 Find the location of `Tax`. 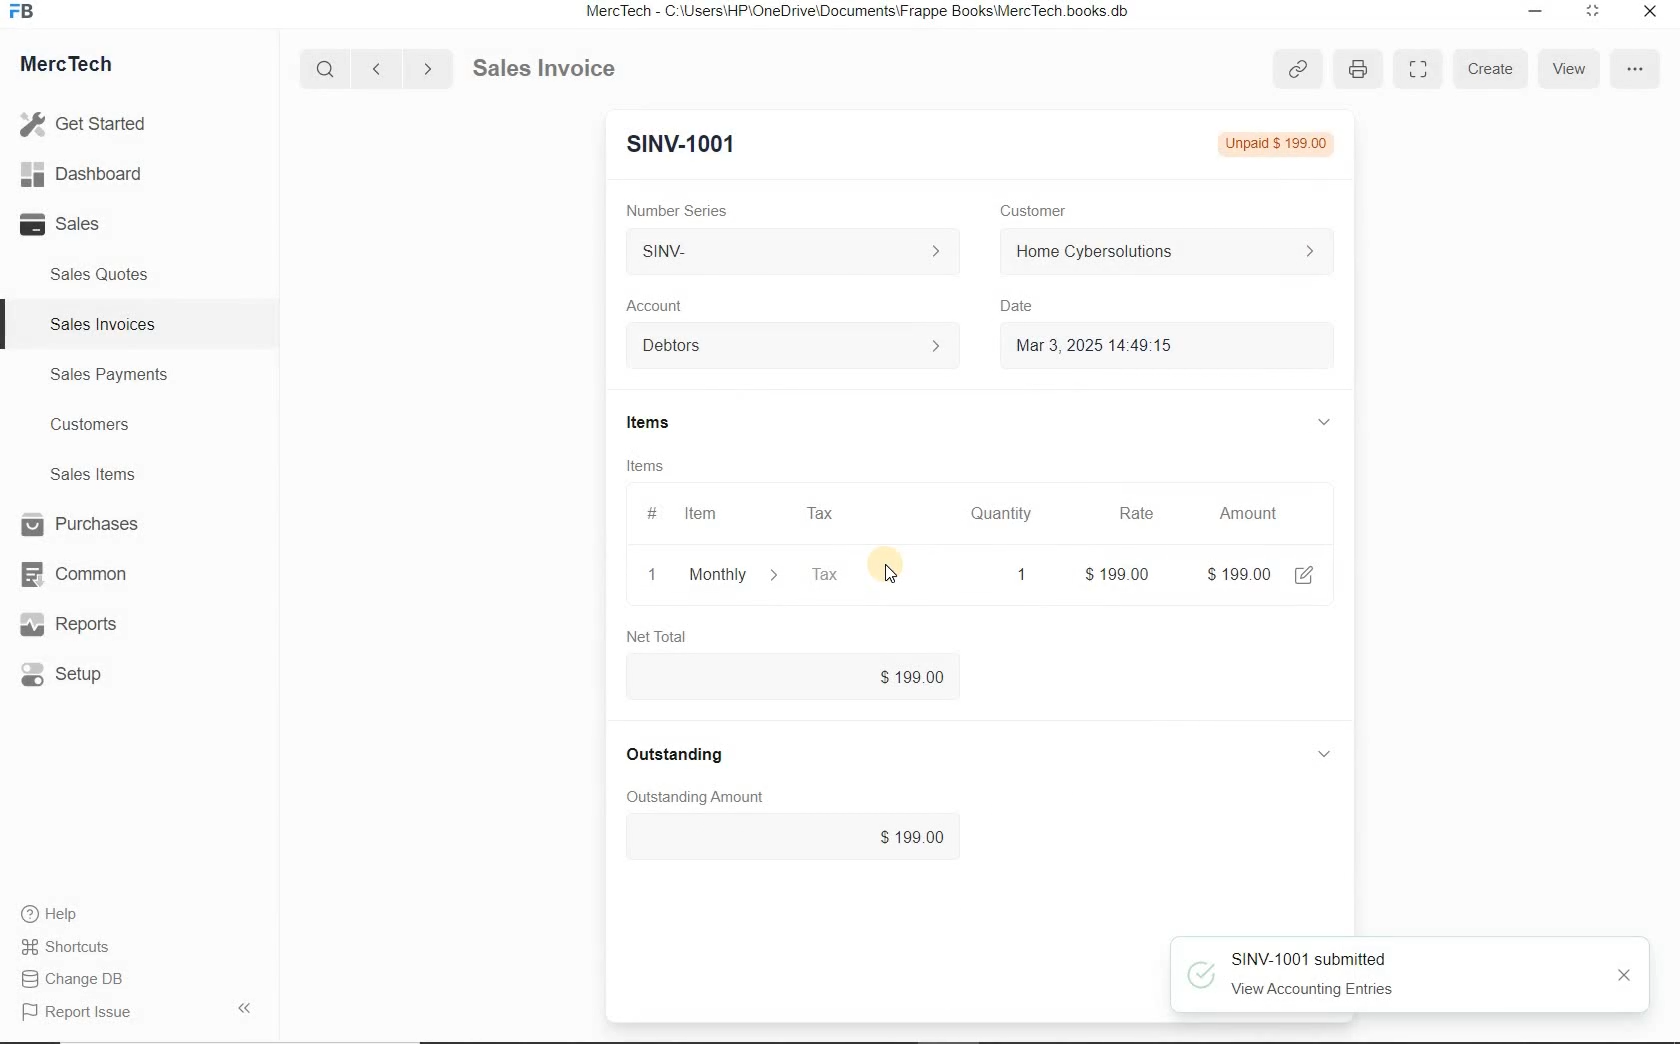

Tax is located at coordinates (818, 512).